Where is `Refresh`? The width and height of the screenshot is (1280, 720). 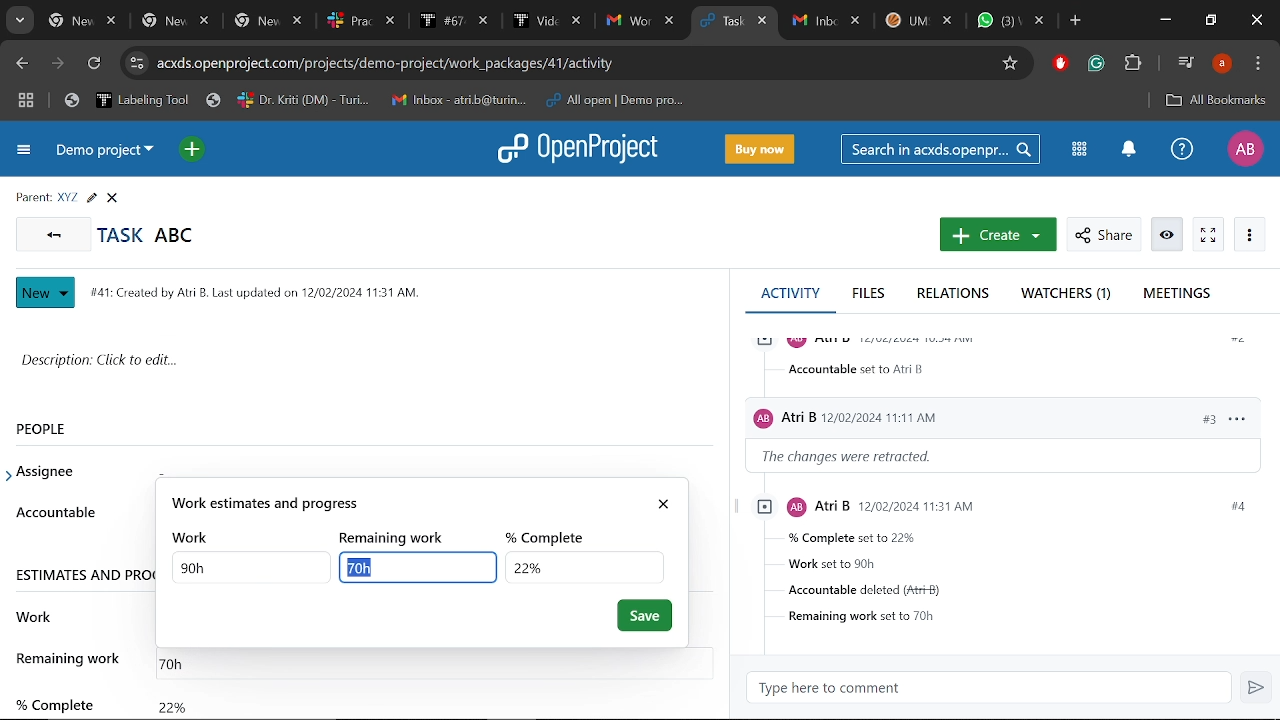 Refresh is located at coordinates (93, 65).